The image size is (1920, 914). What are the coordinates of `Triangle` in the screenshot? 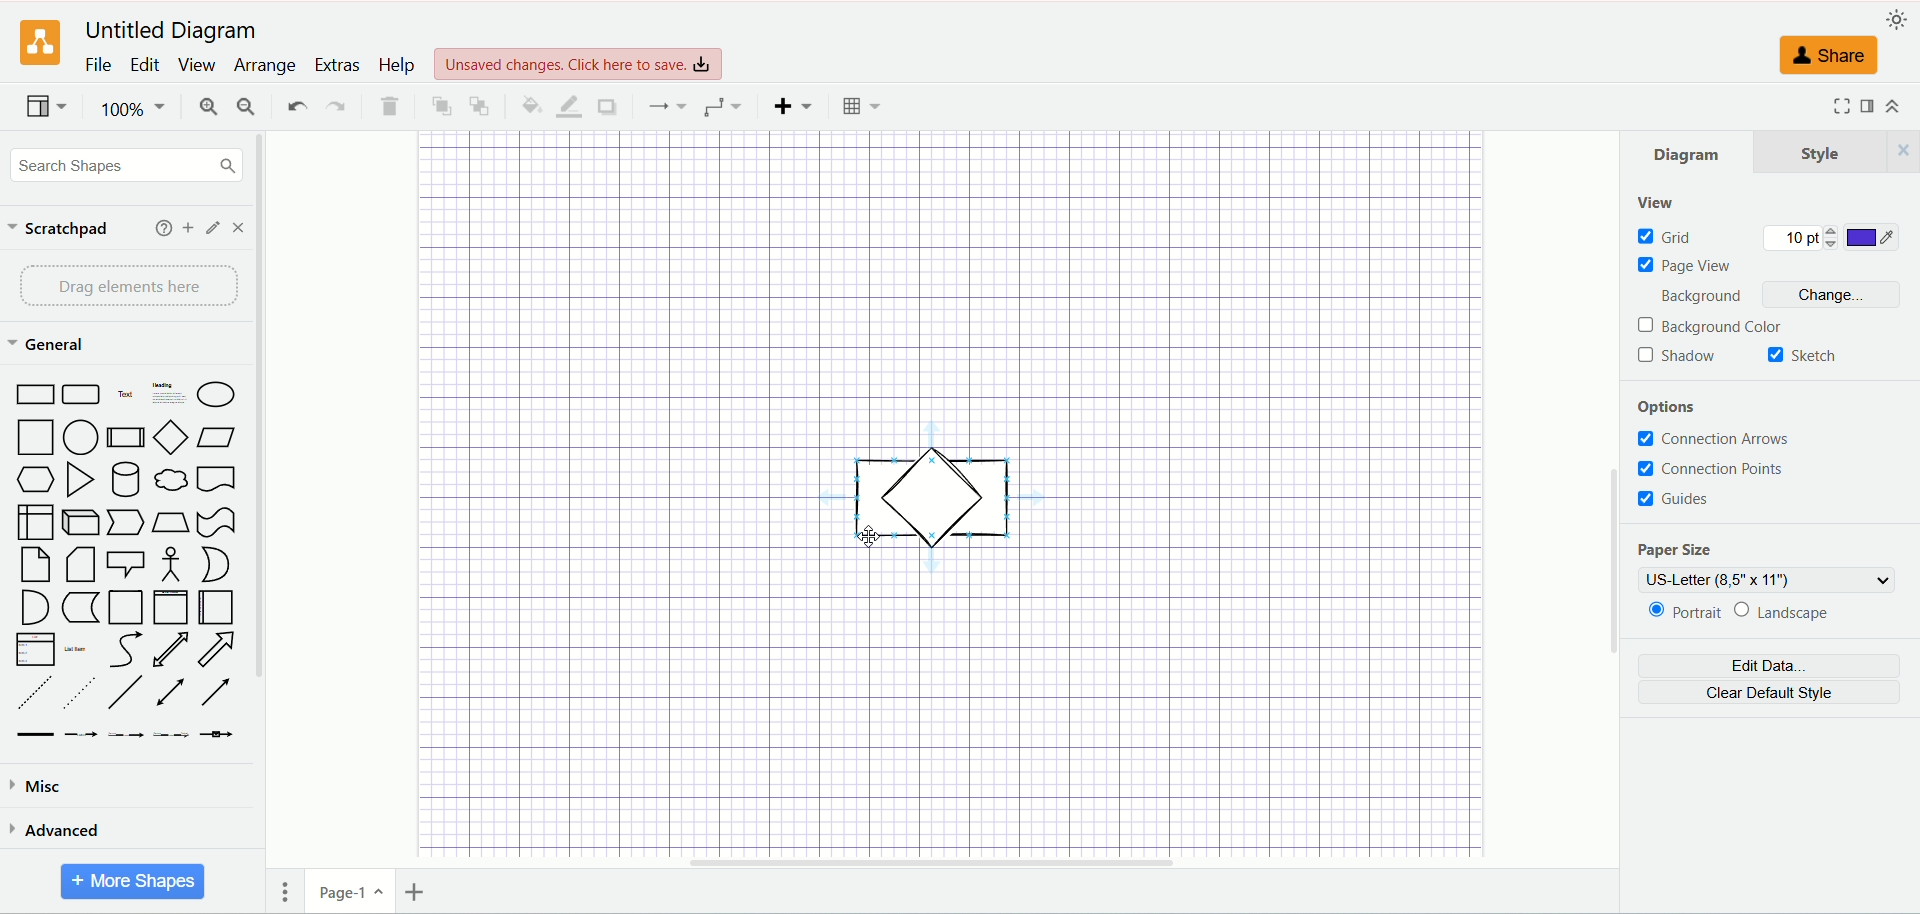 It's located at (82, 480).